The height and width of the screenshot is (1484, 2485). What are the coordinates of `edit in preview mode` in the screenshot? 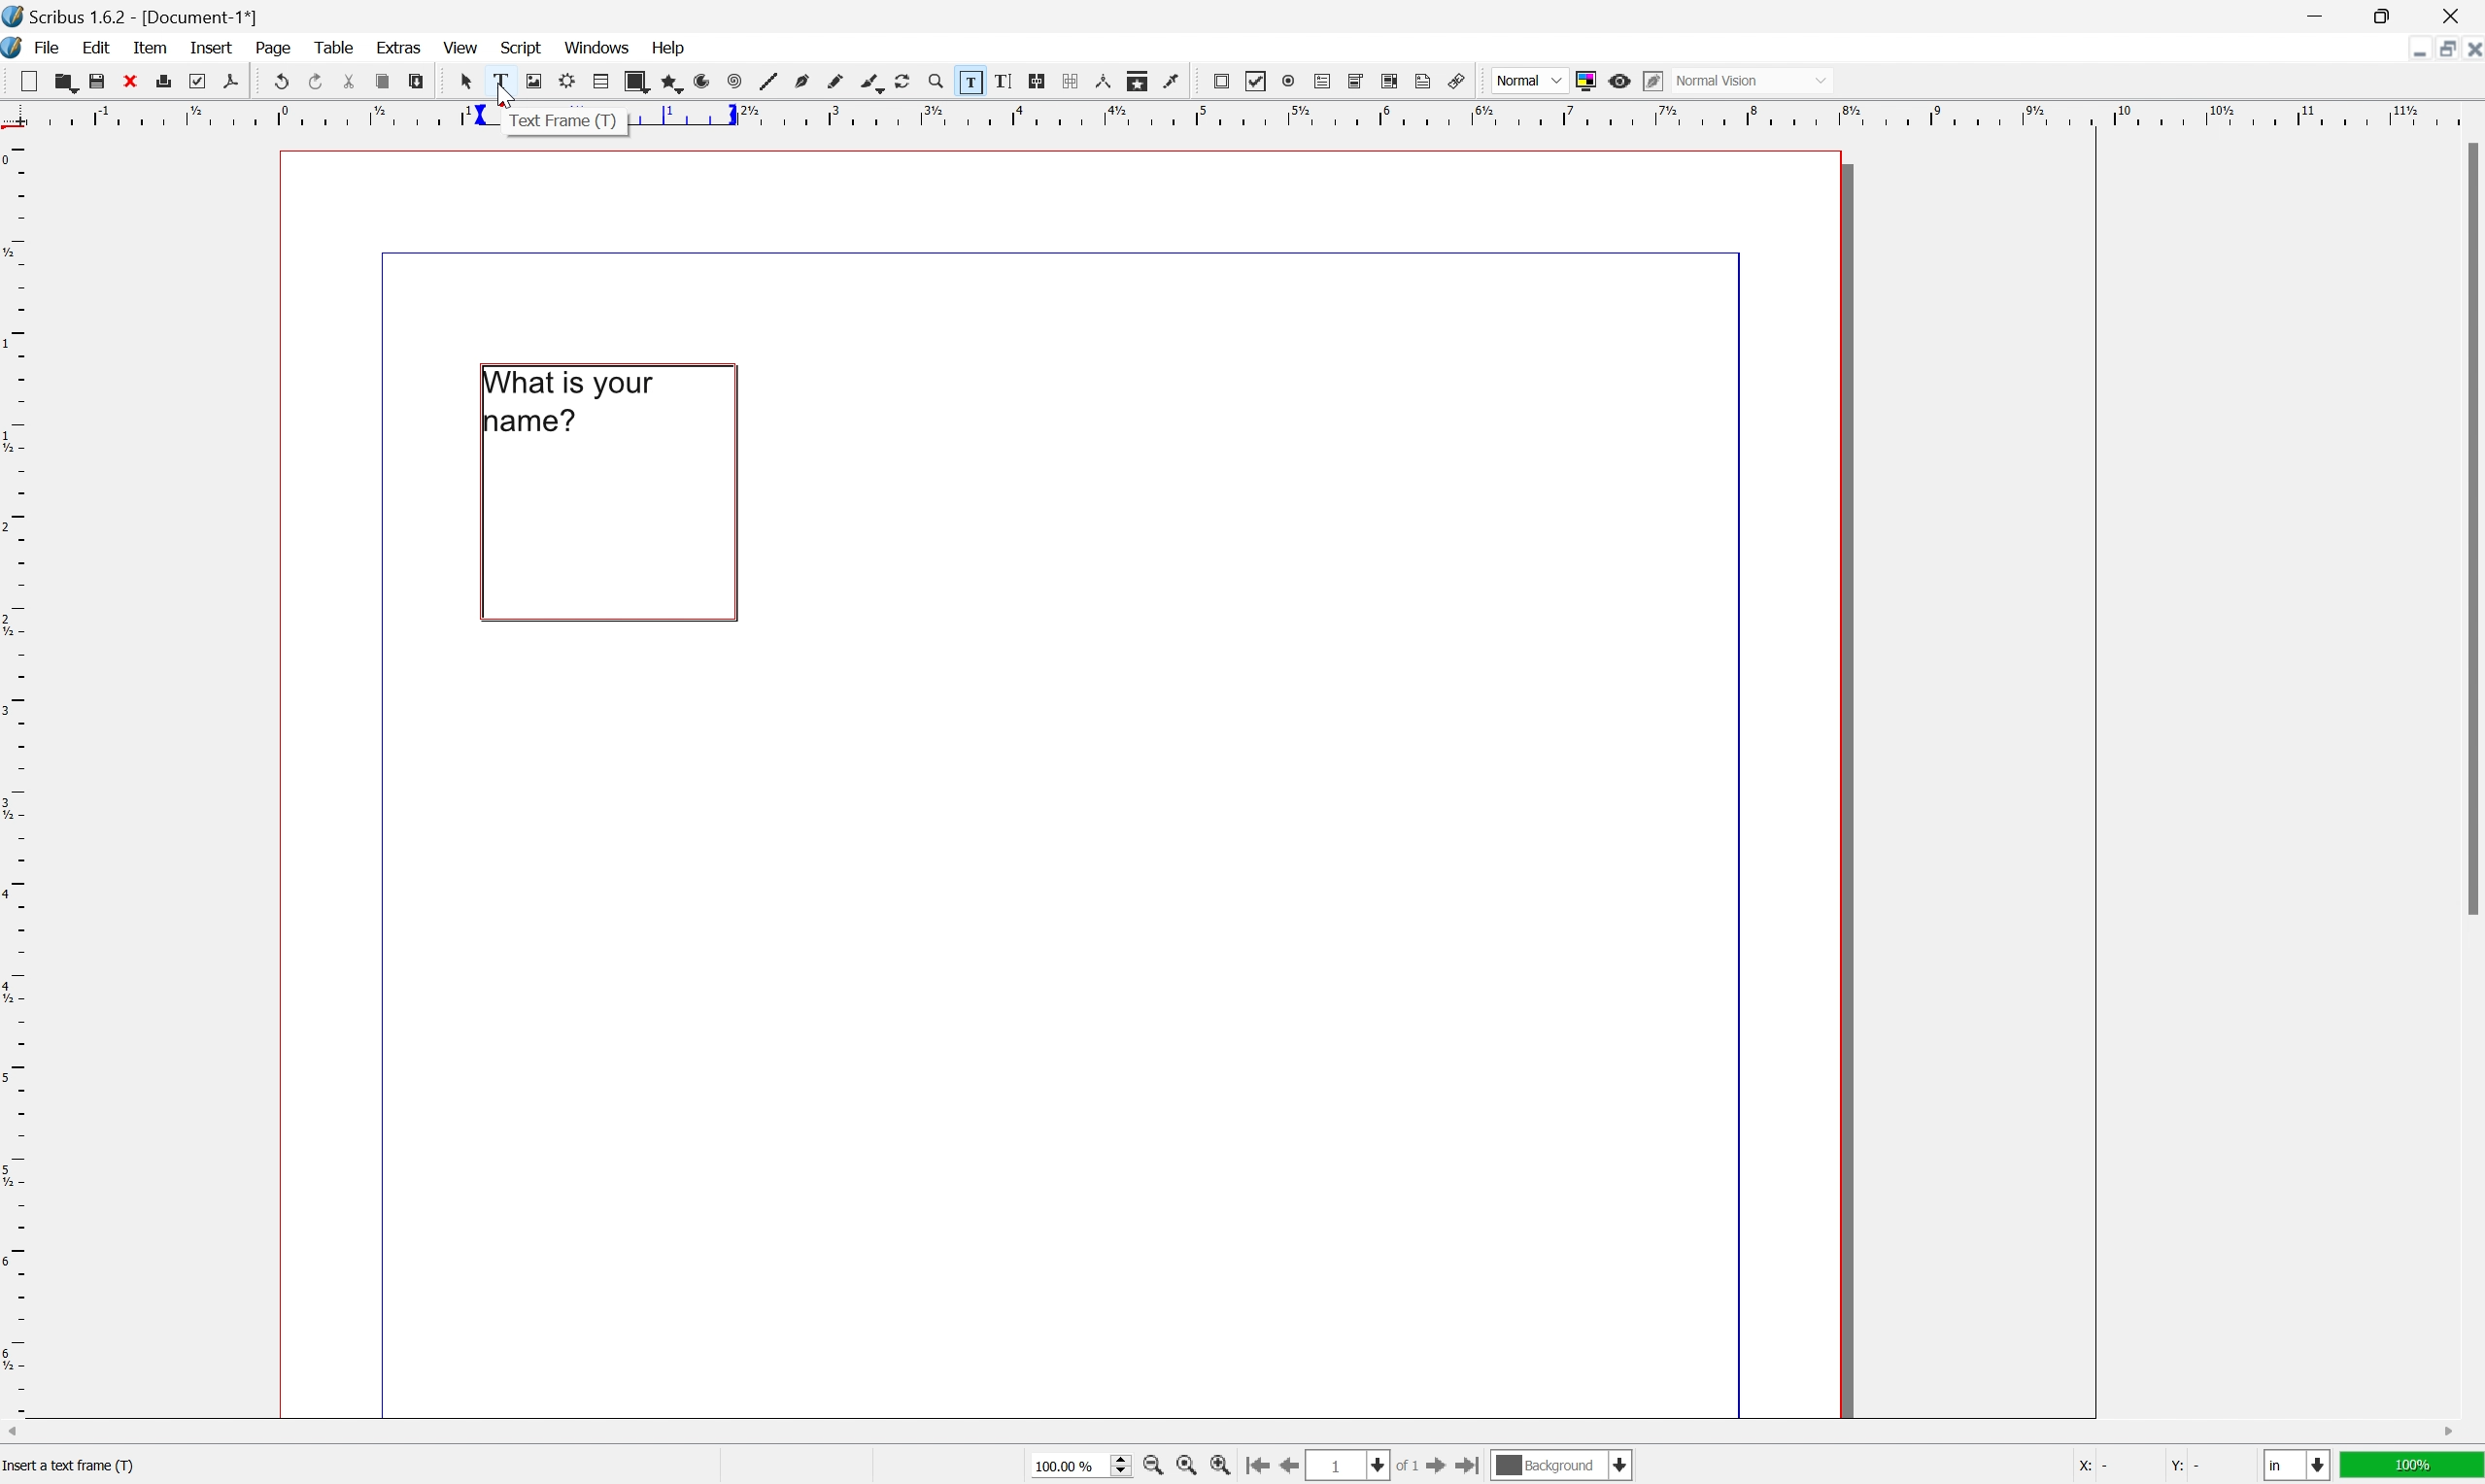 It's located at (1651, 80).